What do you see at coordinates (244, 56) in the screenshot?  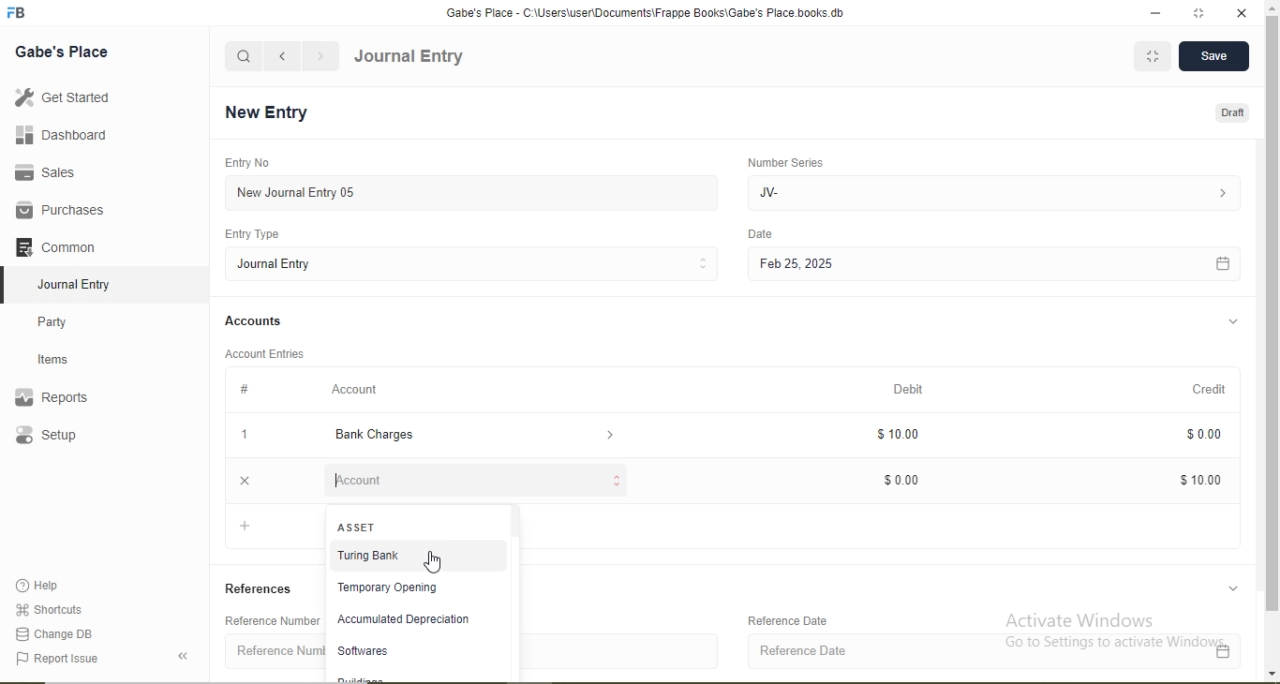 I see `search` at bounding box center [244, 56].